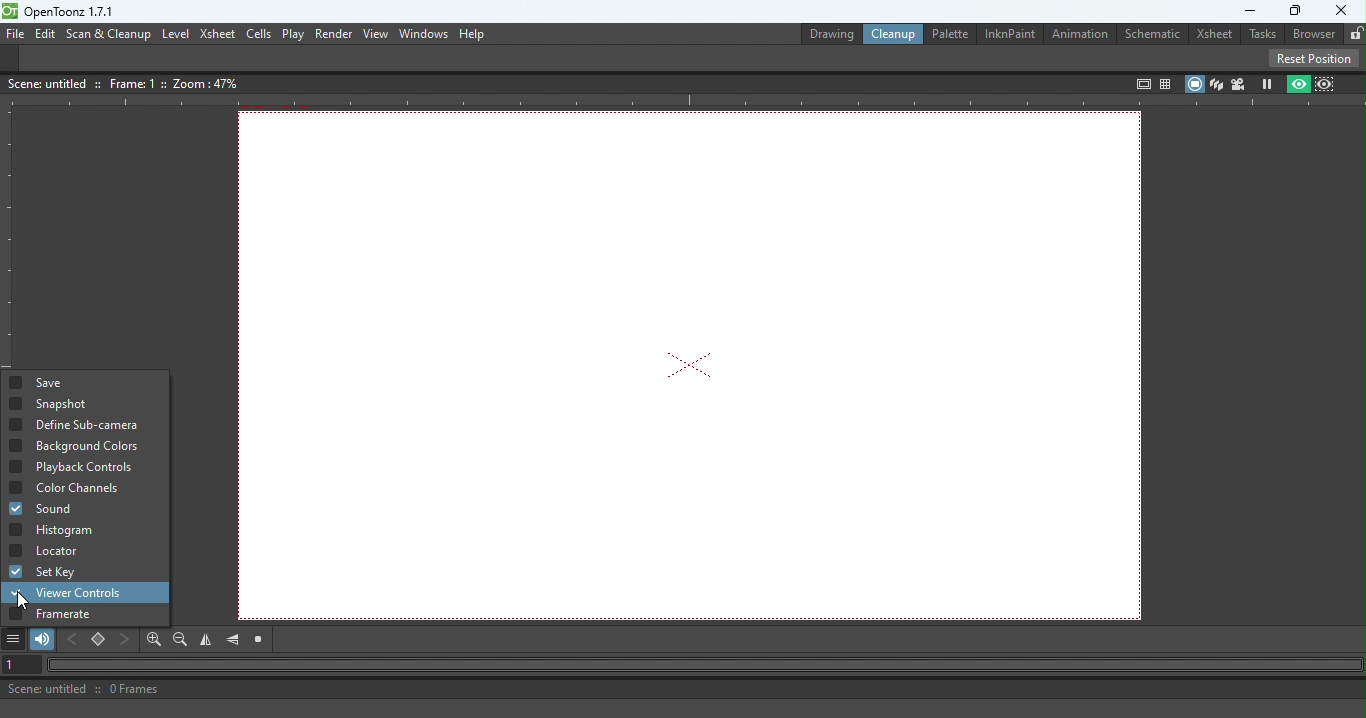 This screenshot has height=718, width=1366. What do you see at coordinates (78, 424) in the screenshot?
I see `Define Sub-camera` at bounding box center [78, 424].